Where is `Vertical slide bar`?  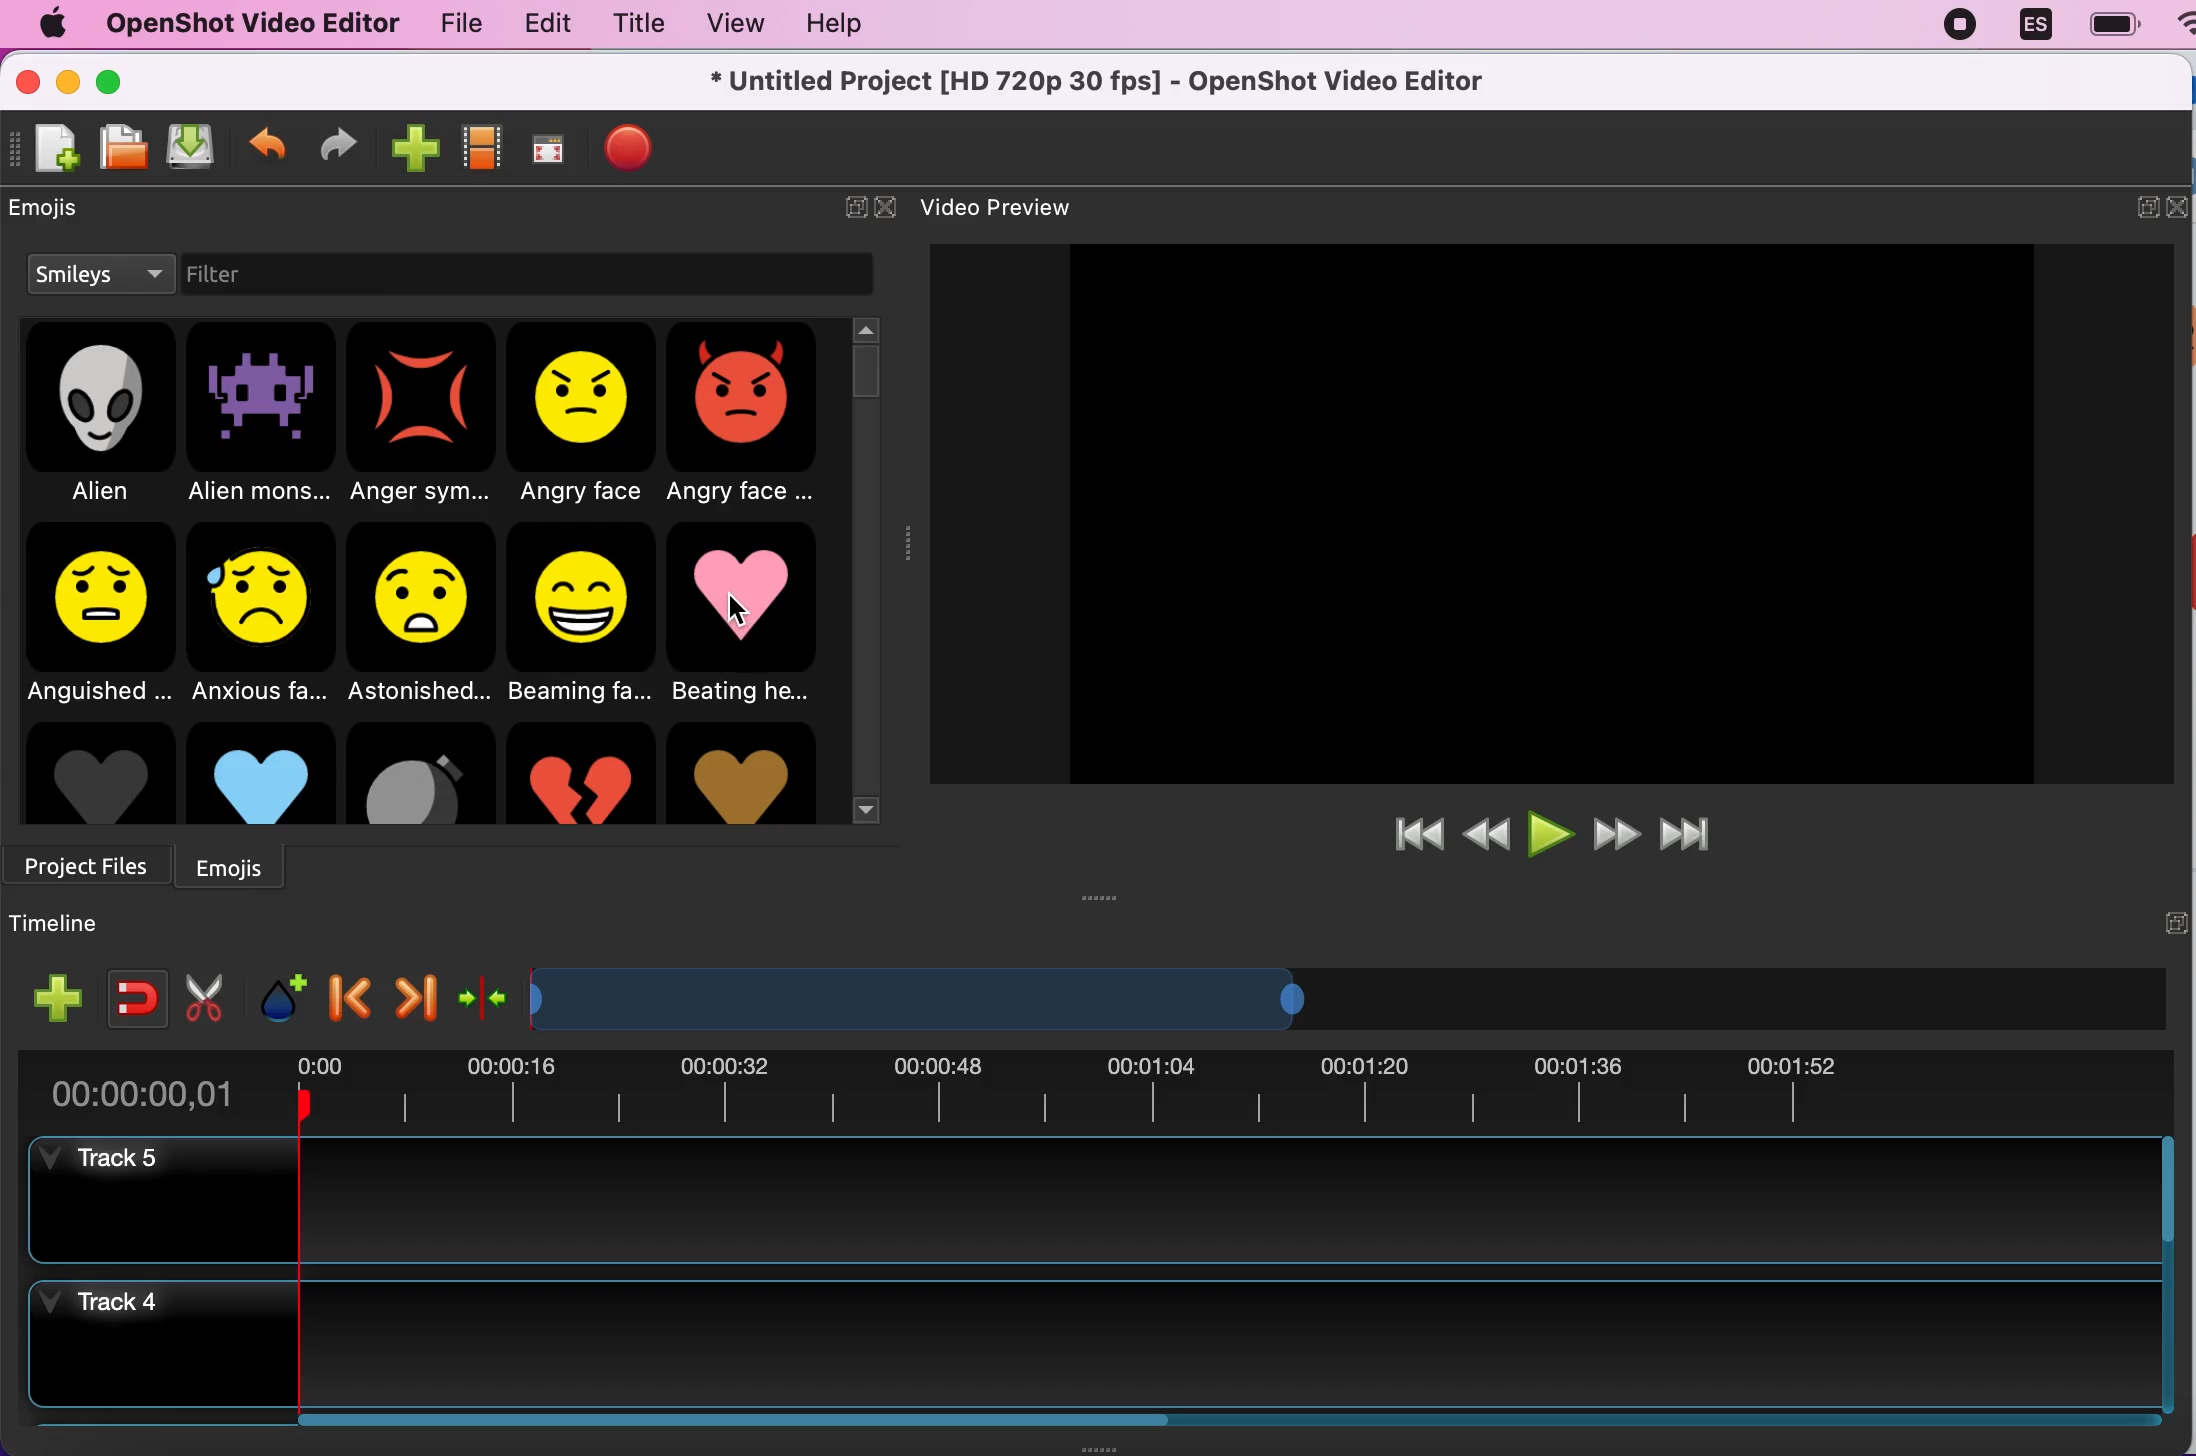
Vertical slide bar is located at coordinates (2167, 1274).